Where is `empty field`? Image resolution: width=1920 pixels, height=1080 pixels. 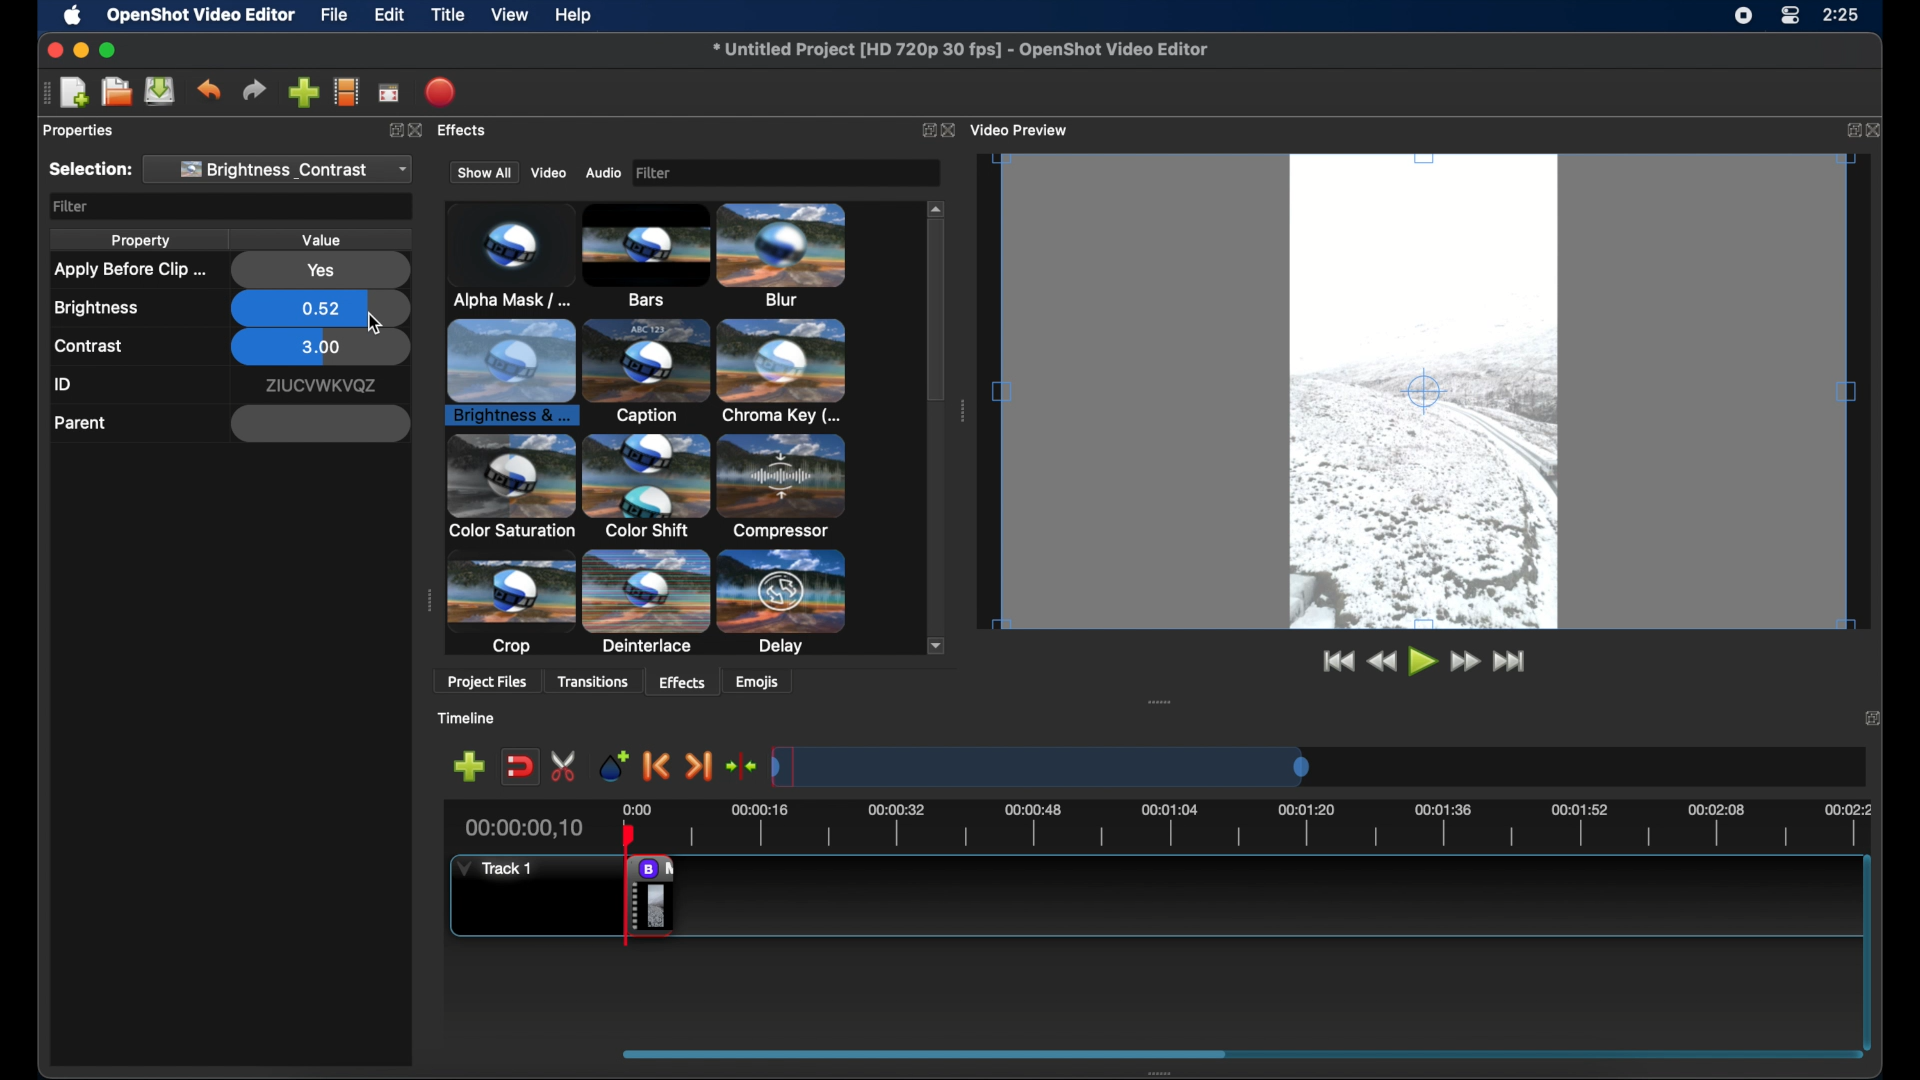 empty field is located at coordinates (320, 424).